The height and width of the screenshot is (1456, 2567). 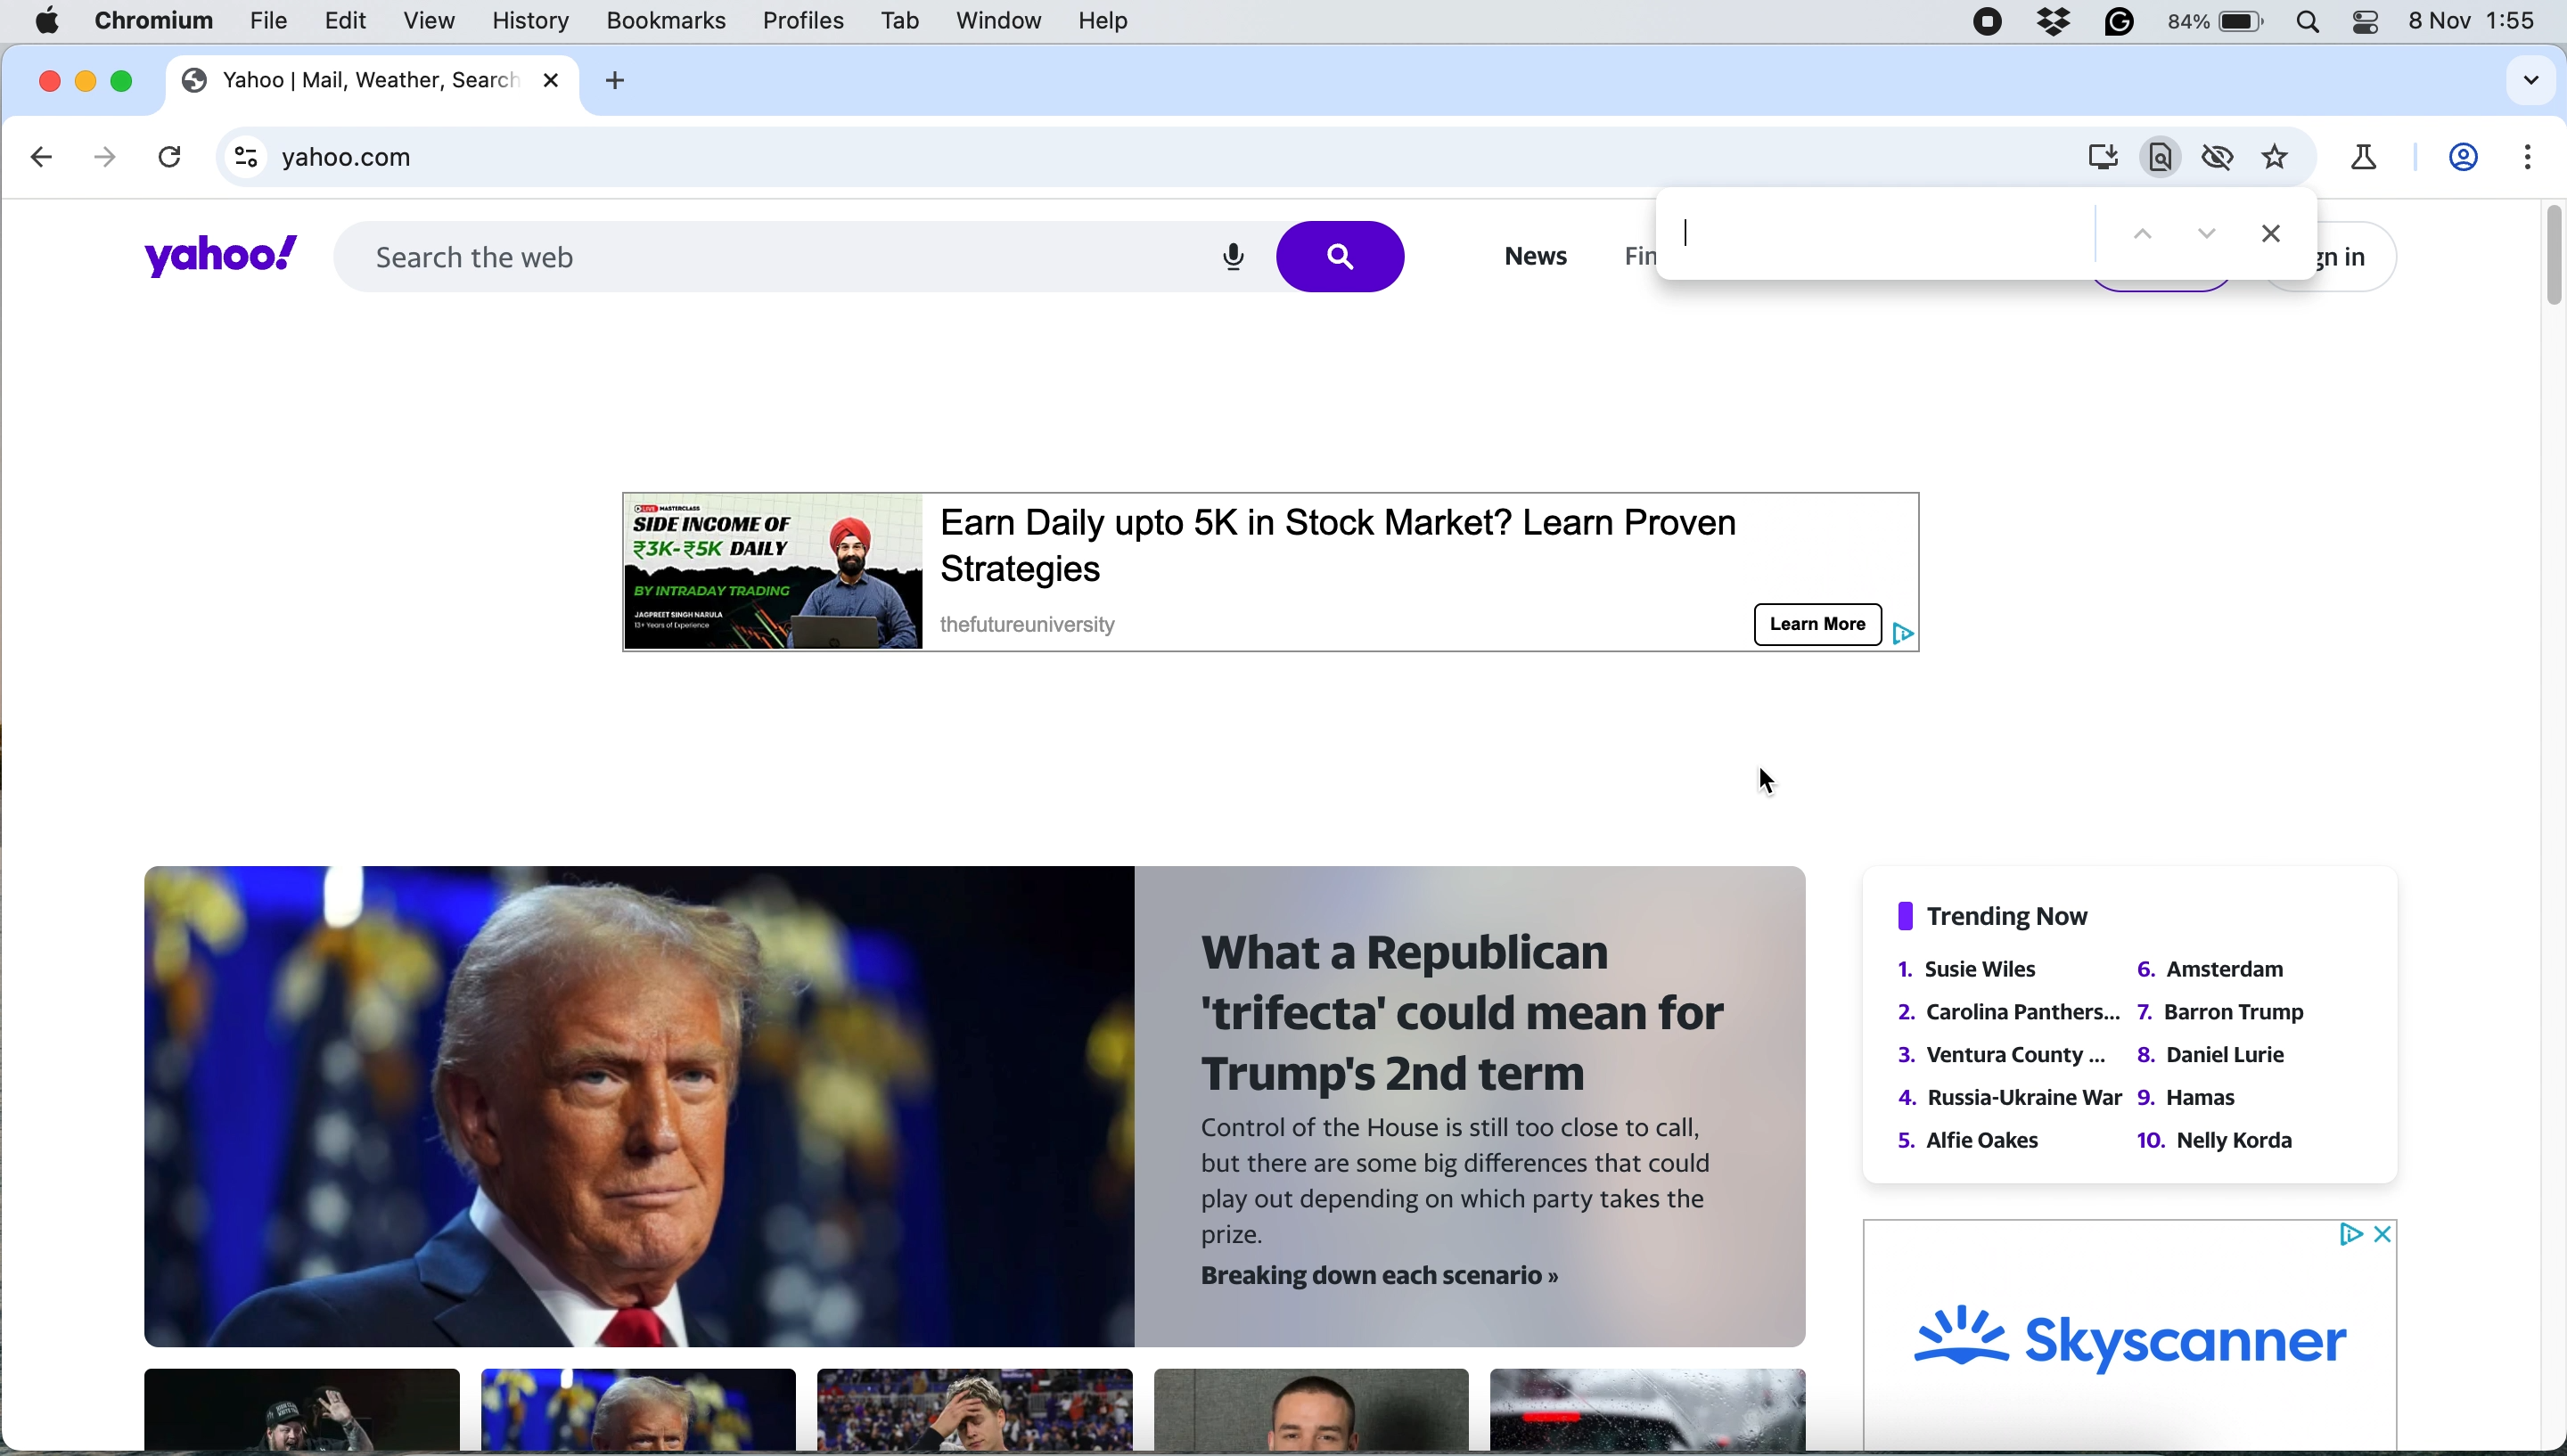 I want to click on search bar, so click(x=752, y=253).